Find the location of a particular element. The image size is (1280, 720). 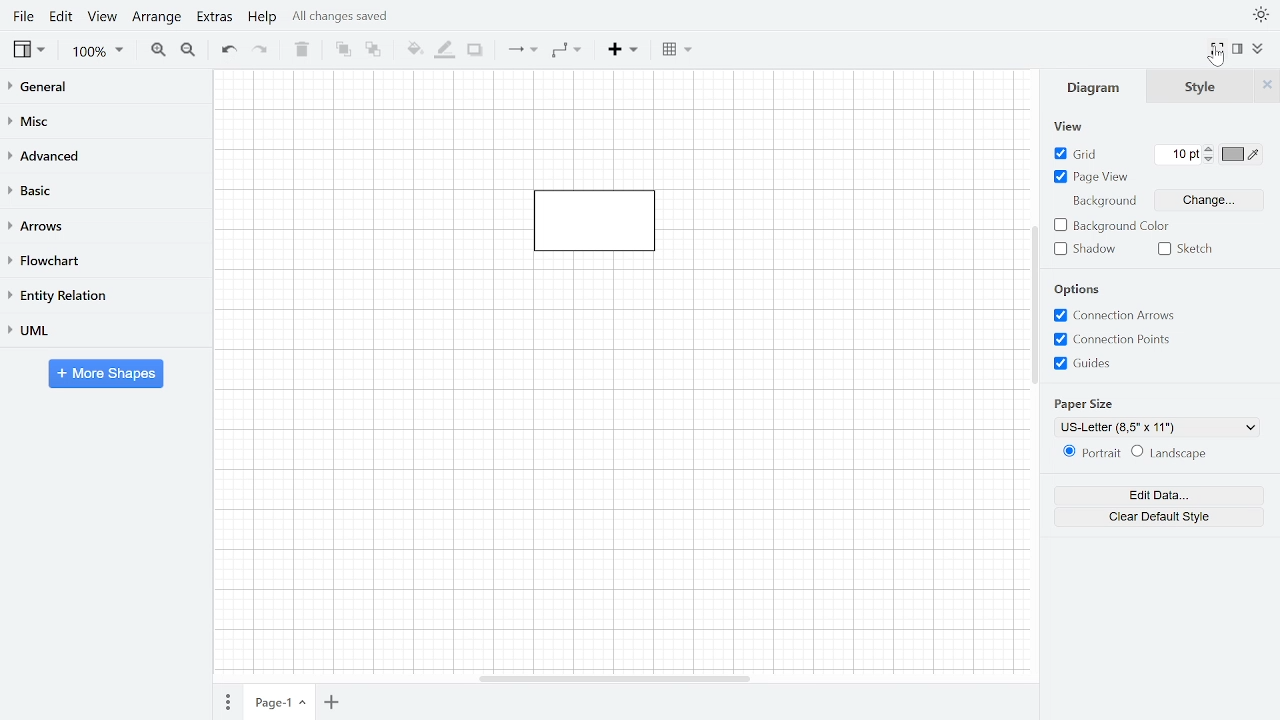

Advanced is located at coordinates (105, 158).